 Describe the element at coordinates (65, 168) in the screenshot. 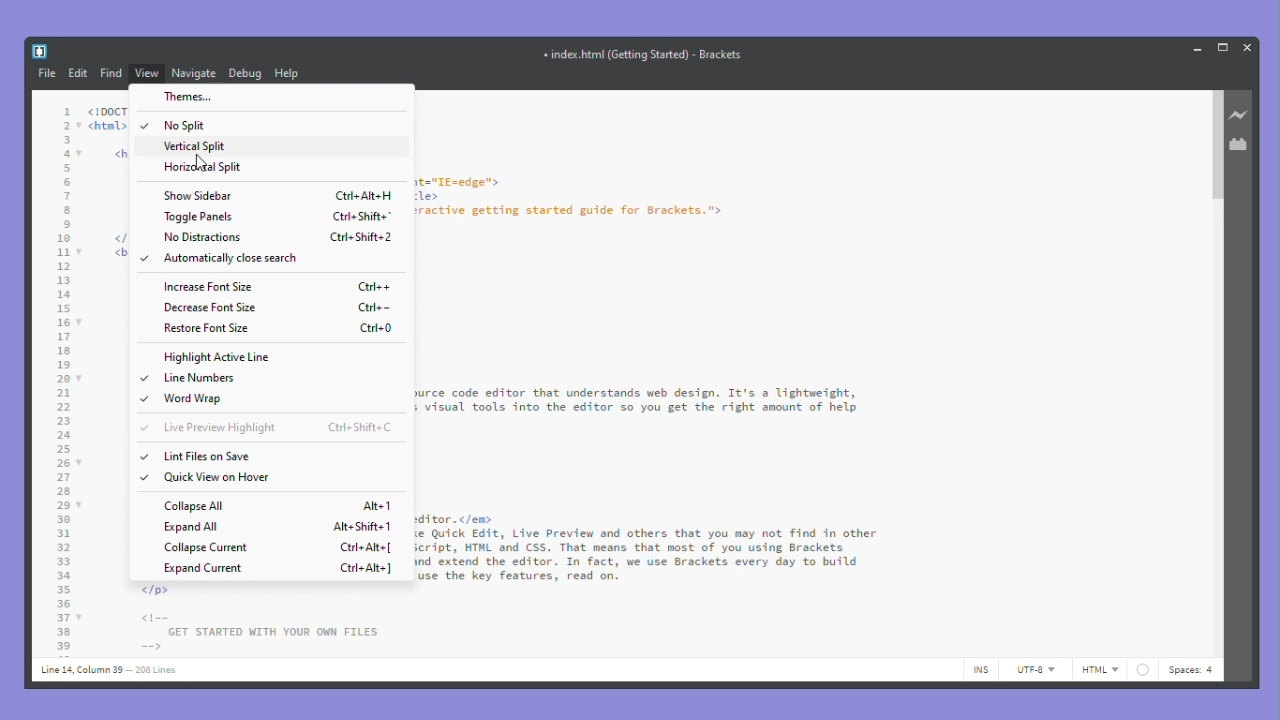

I see `5` at that location.